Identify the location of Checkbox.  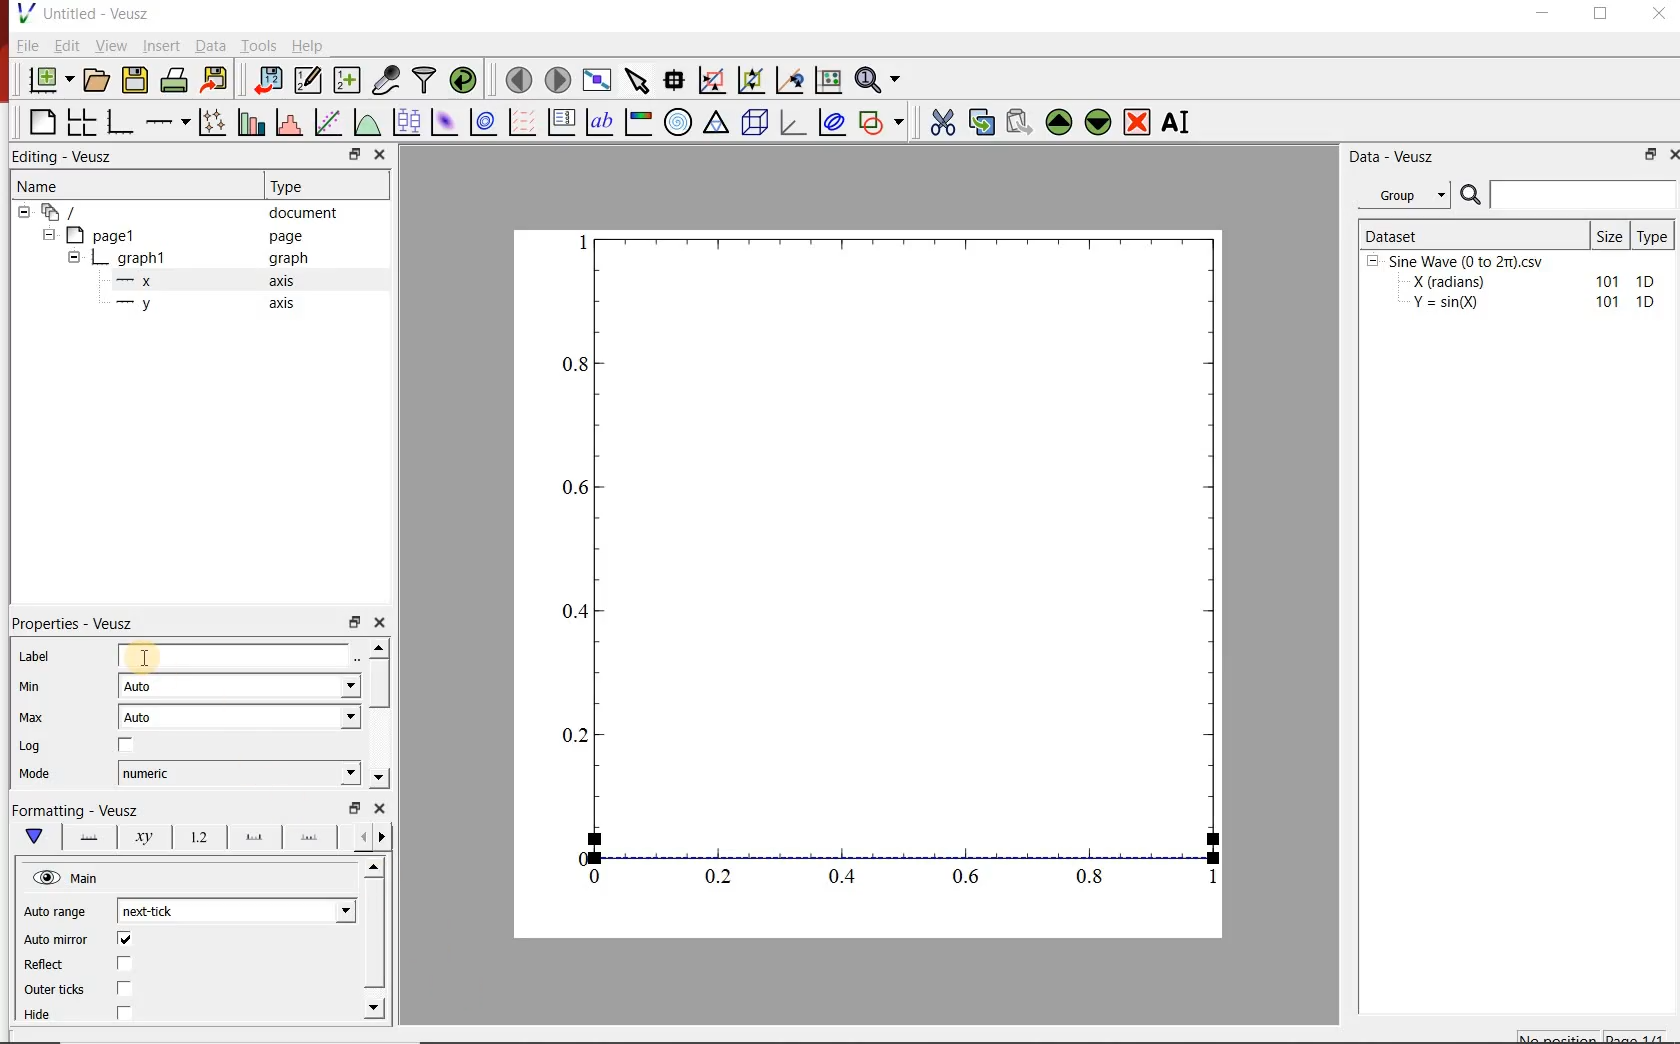
(127, 746).